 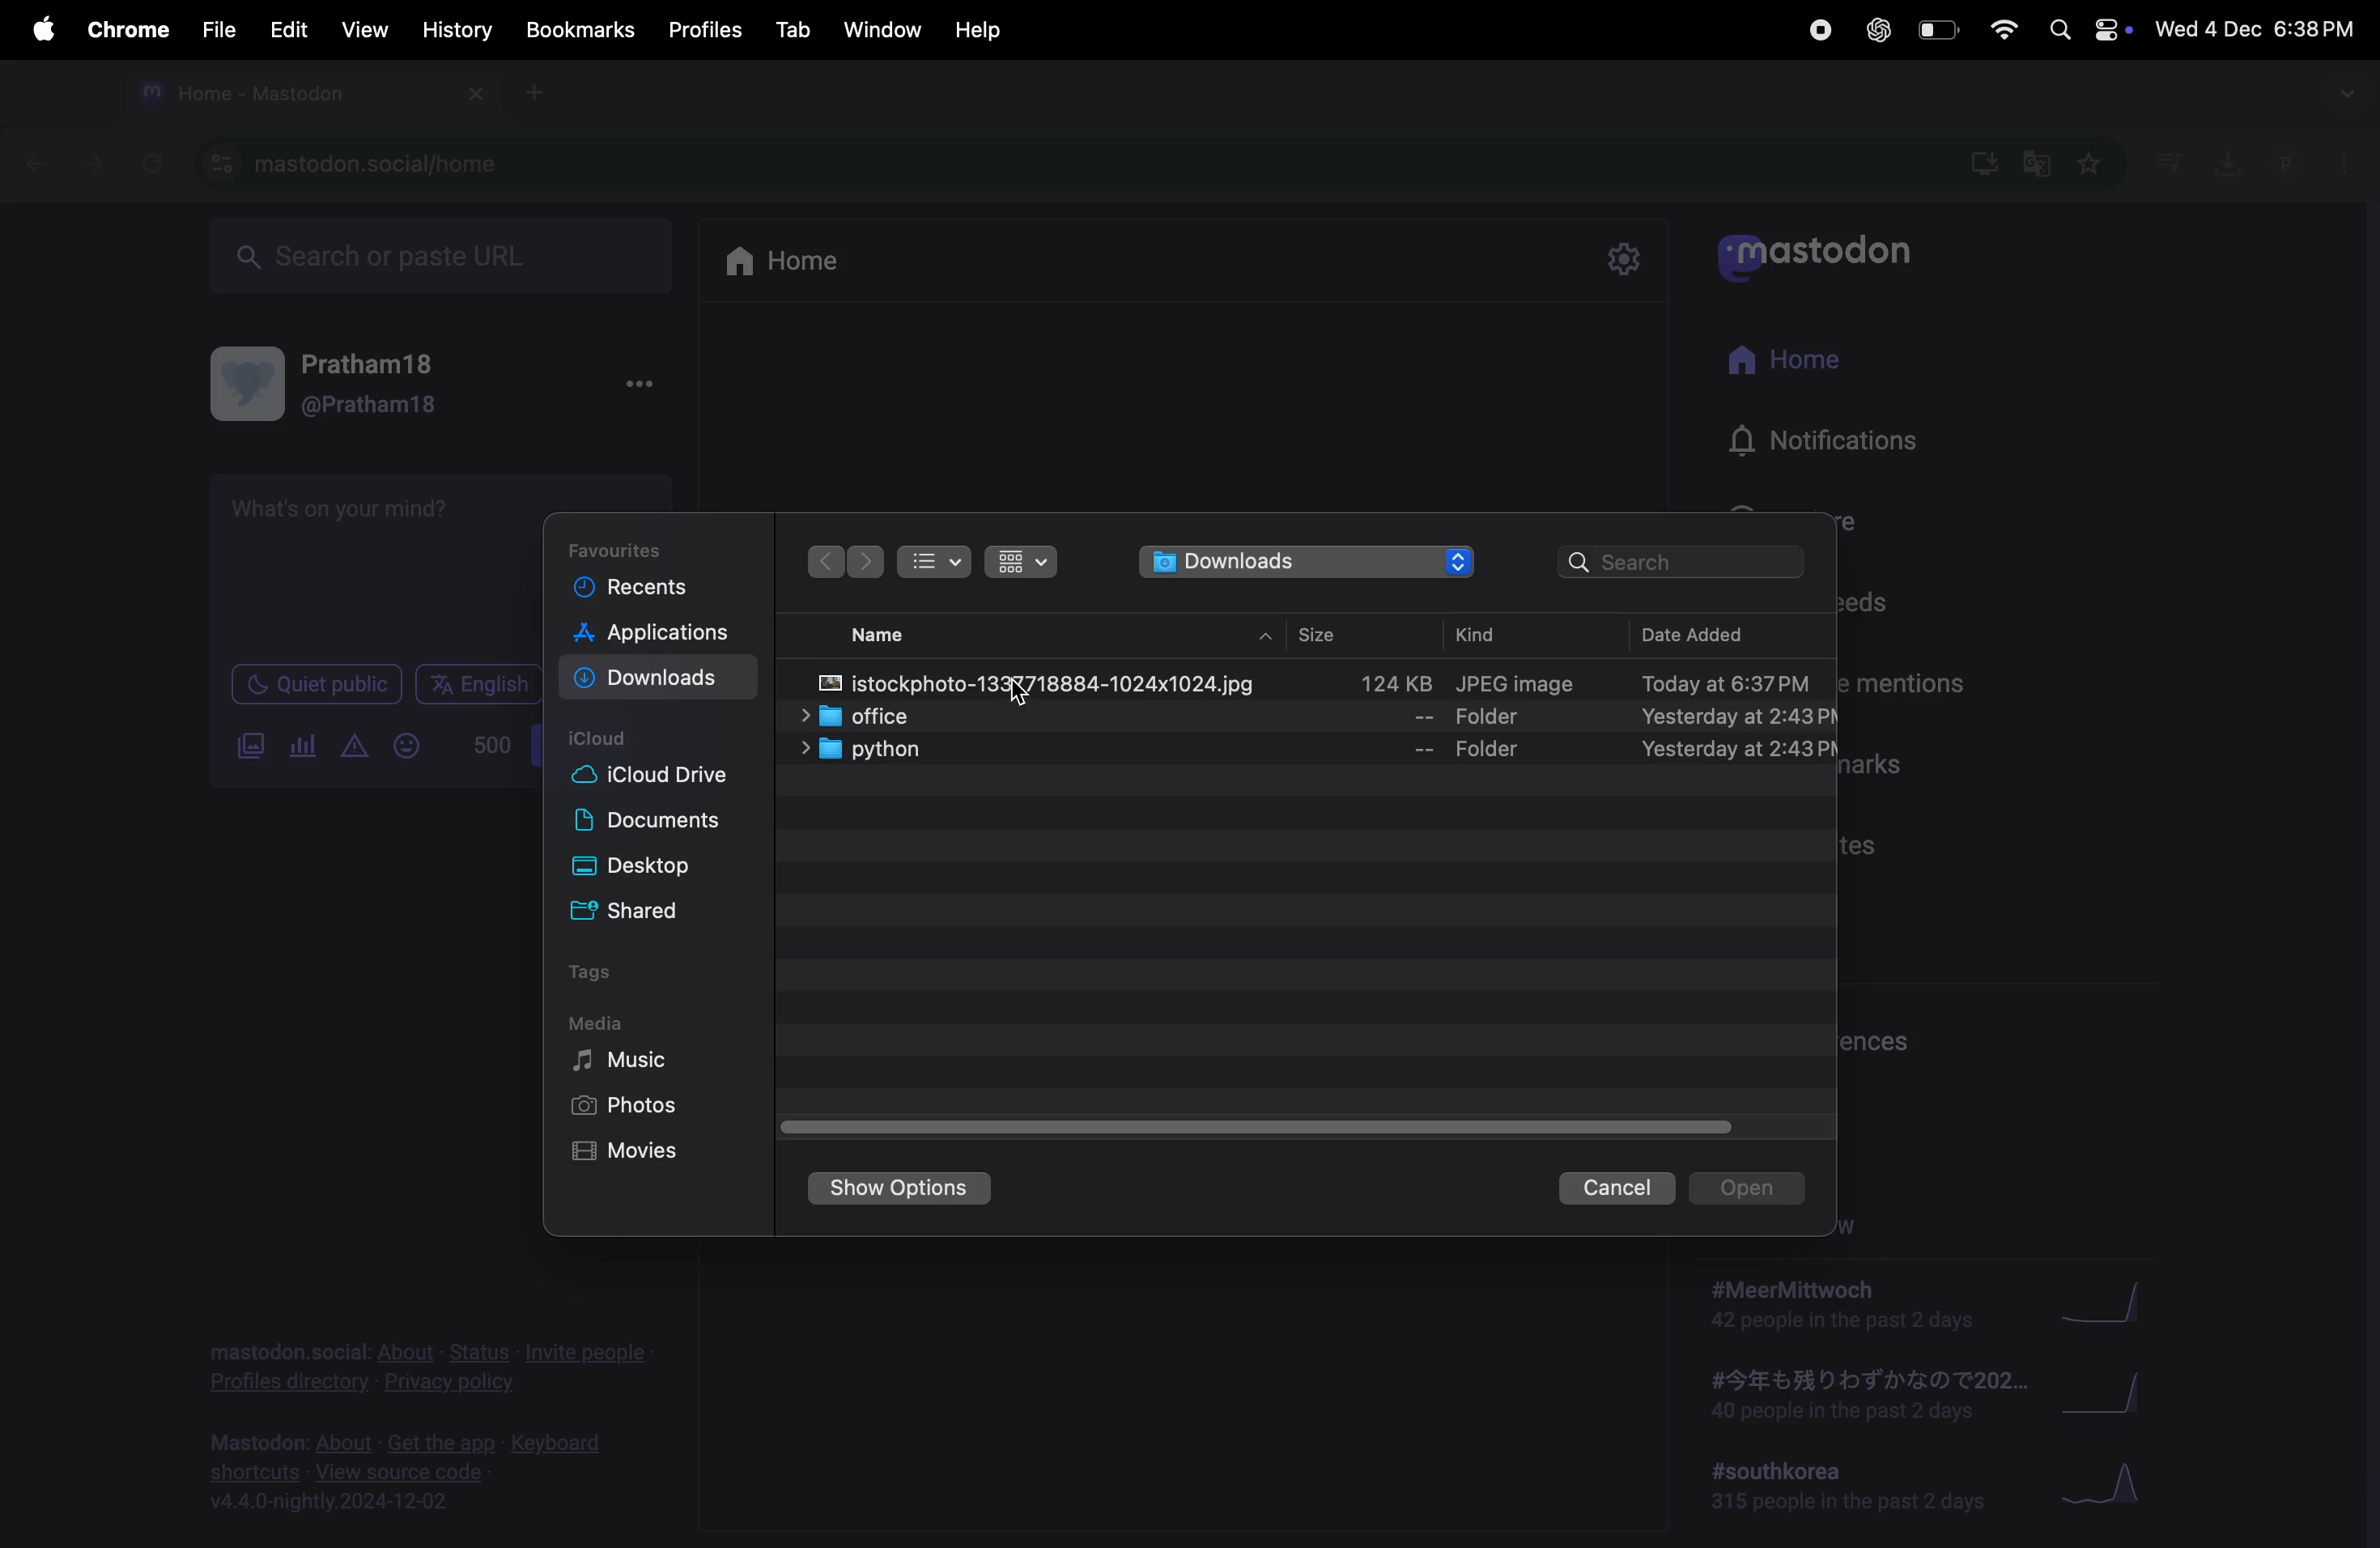 What do you see at coordinates (1983, 164) in the screenshot?
I see `download mastdon` at bounding box center [1983, 164].